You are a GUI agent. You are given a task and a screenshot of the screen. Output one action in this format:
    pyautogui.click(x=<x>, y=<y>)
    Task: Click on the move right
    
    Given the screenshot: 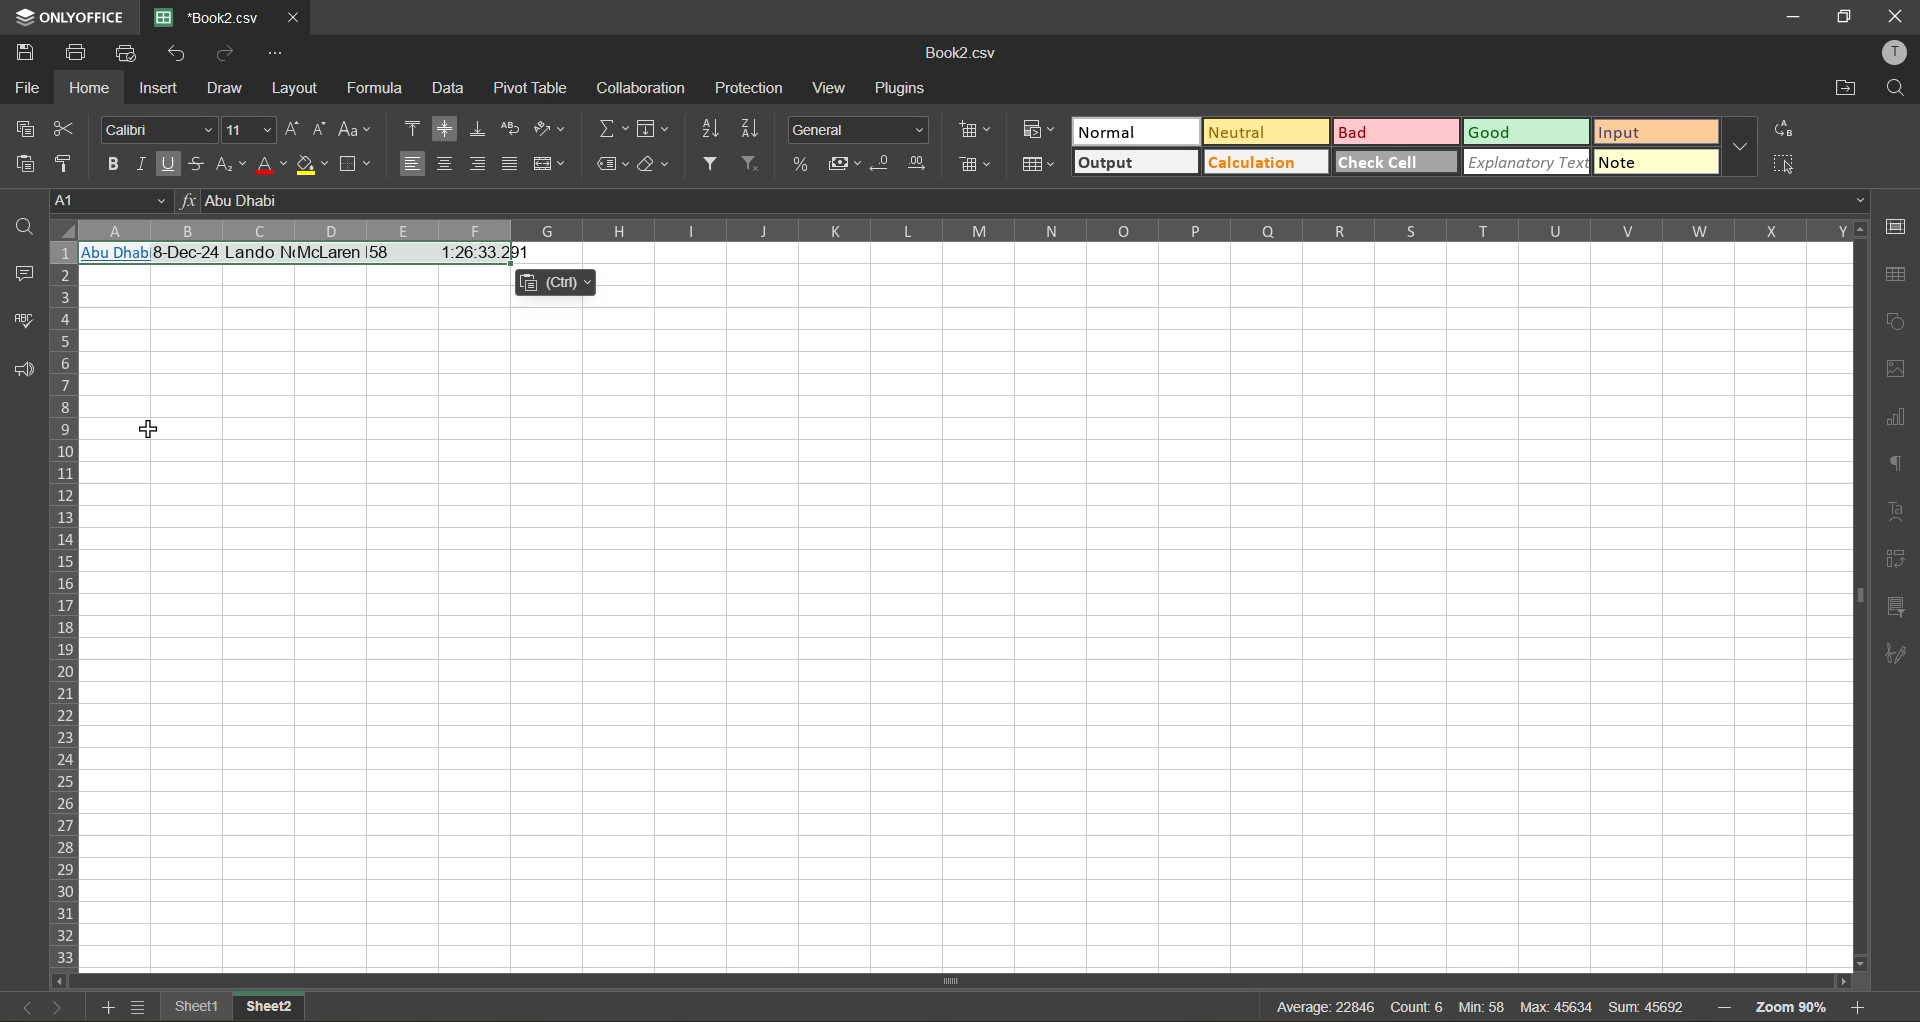 What is the action you would take?
    pyautogui.click(x=1841, y=980)
    